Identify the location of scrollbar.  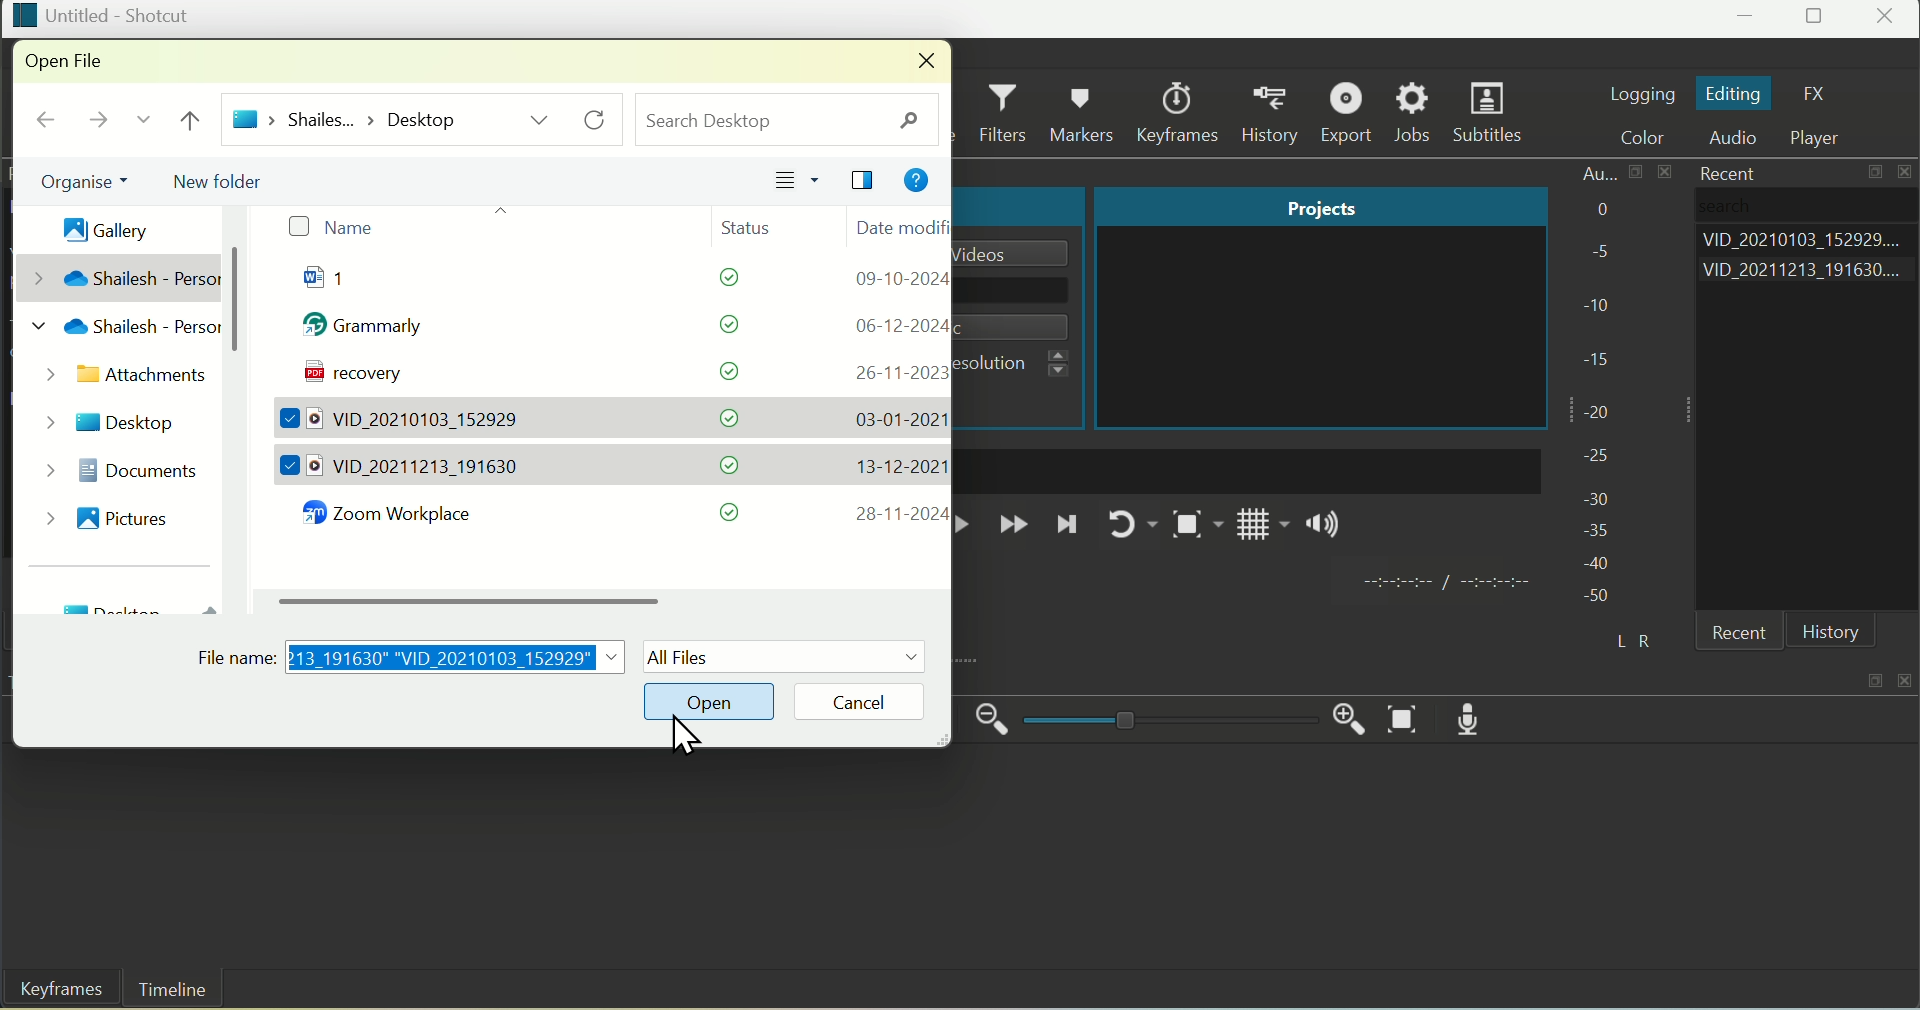
(478, 599).